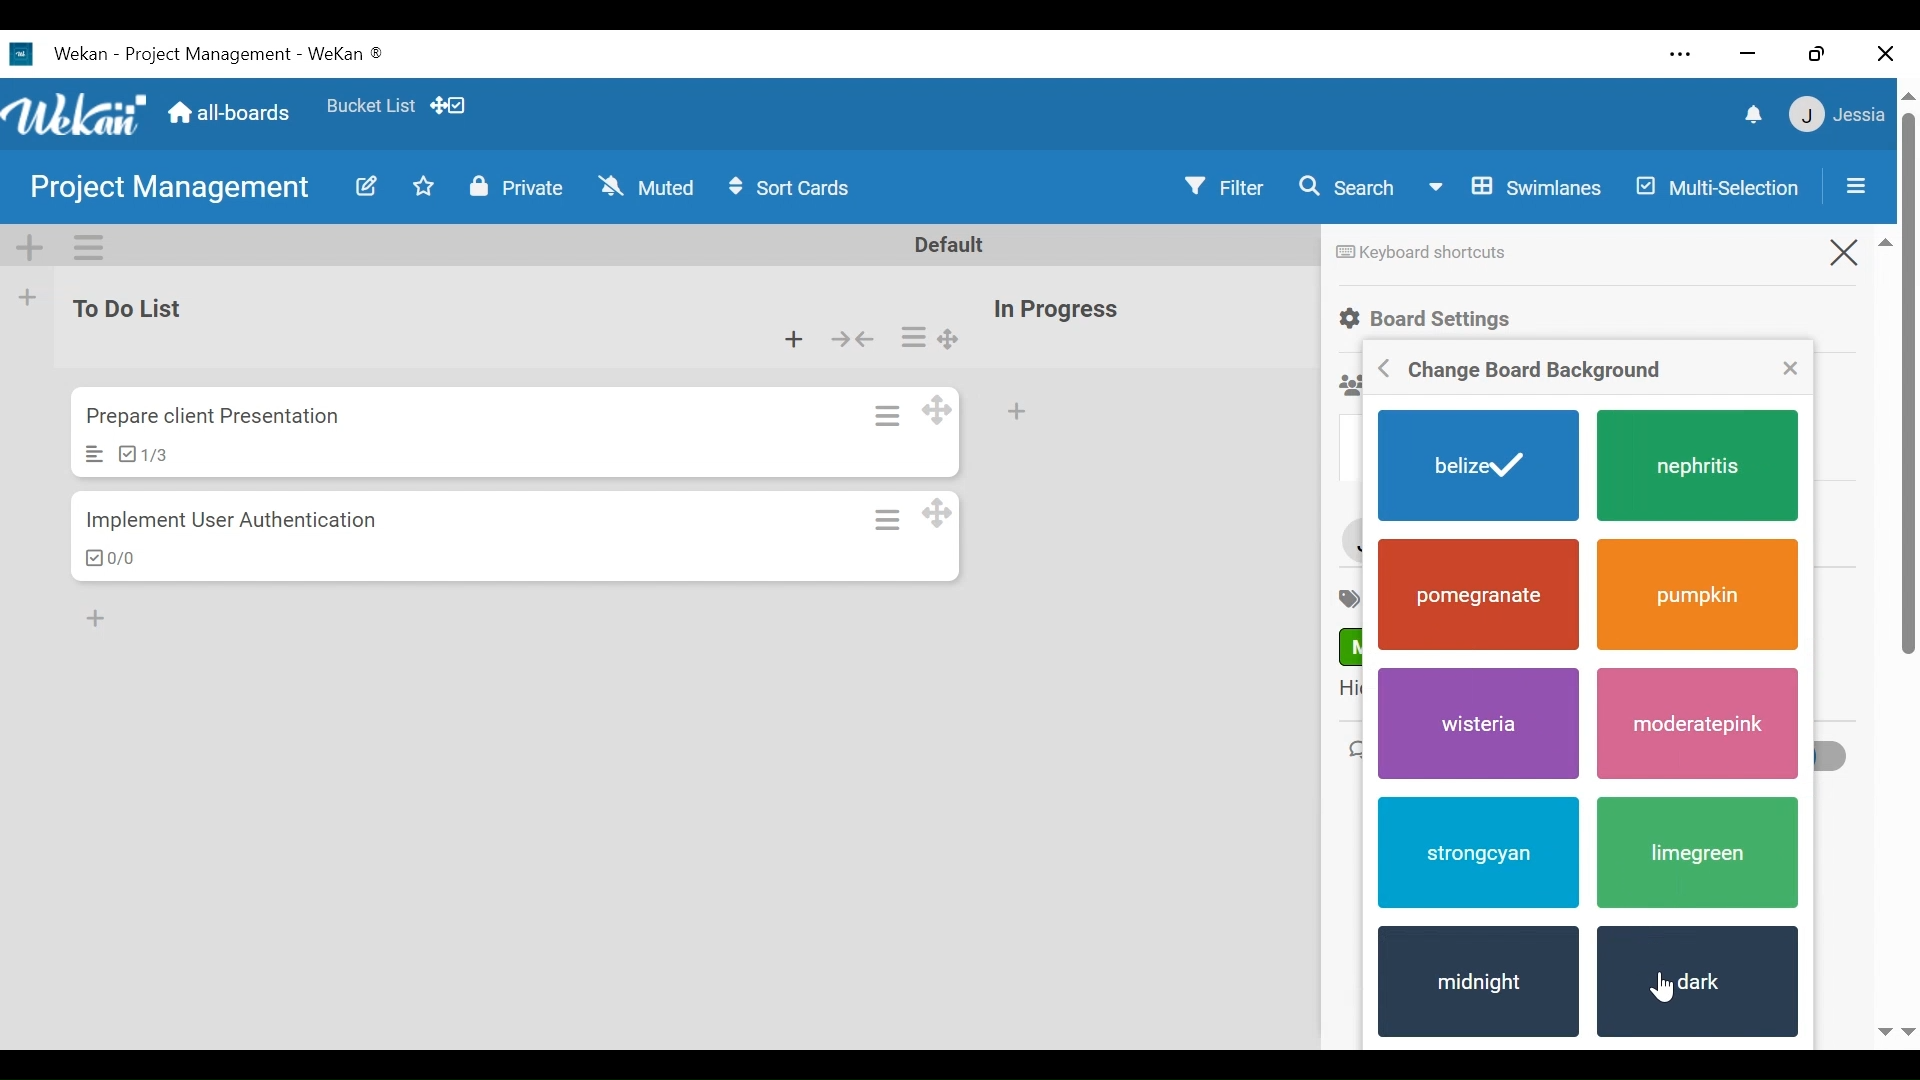 The image size is (1920, 1080). I want to click on Desktop drag handles, so click(947, 410).